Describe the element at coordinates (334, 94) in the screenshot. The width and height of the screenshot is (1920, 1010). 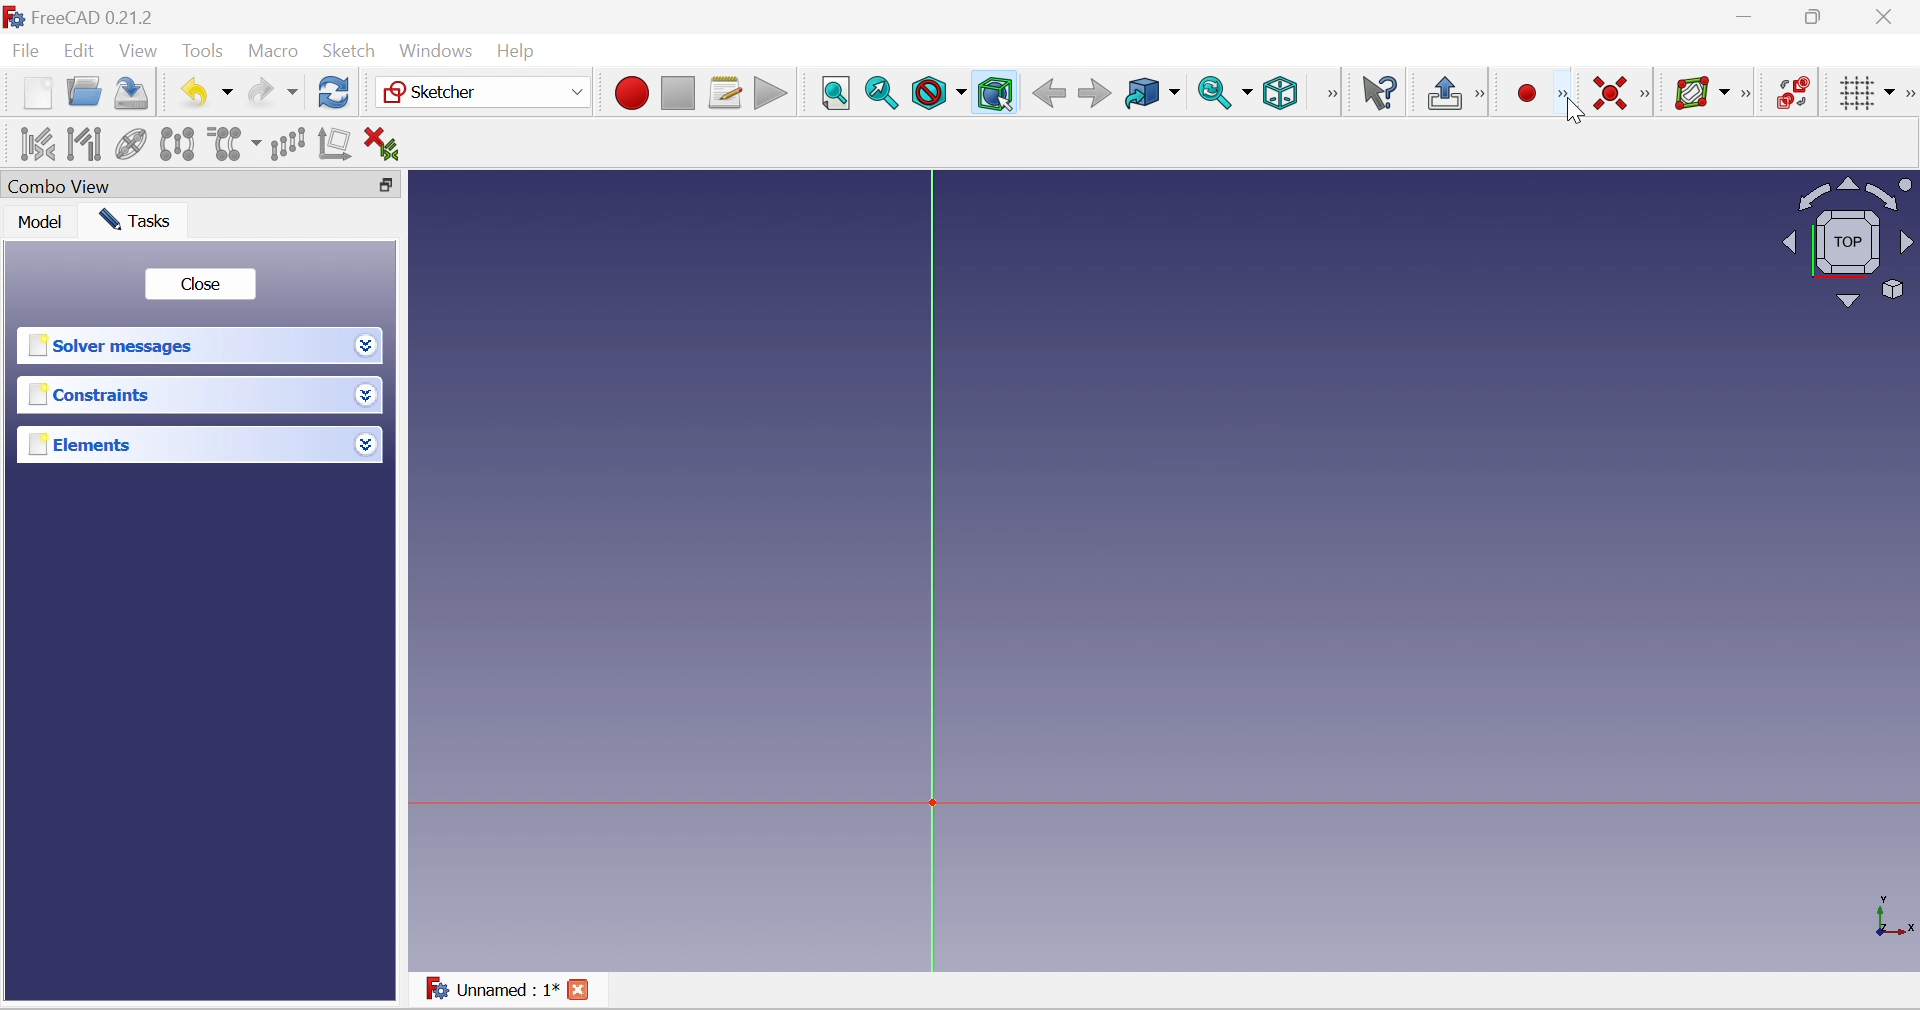
I see `Refresh` at that location.